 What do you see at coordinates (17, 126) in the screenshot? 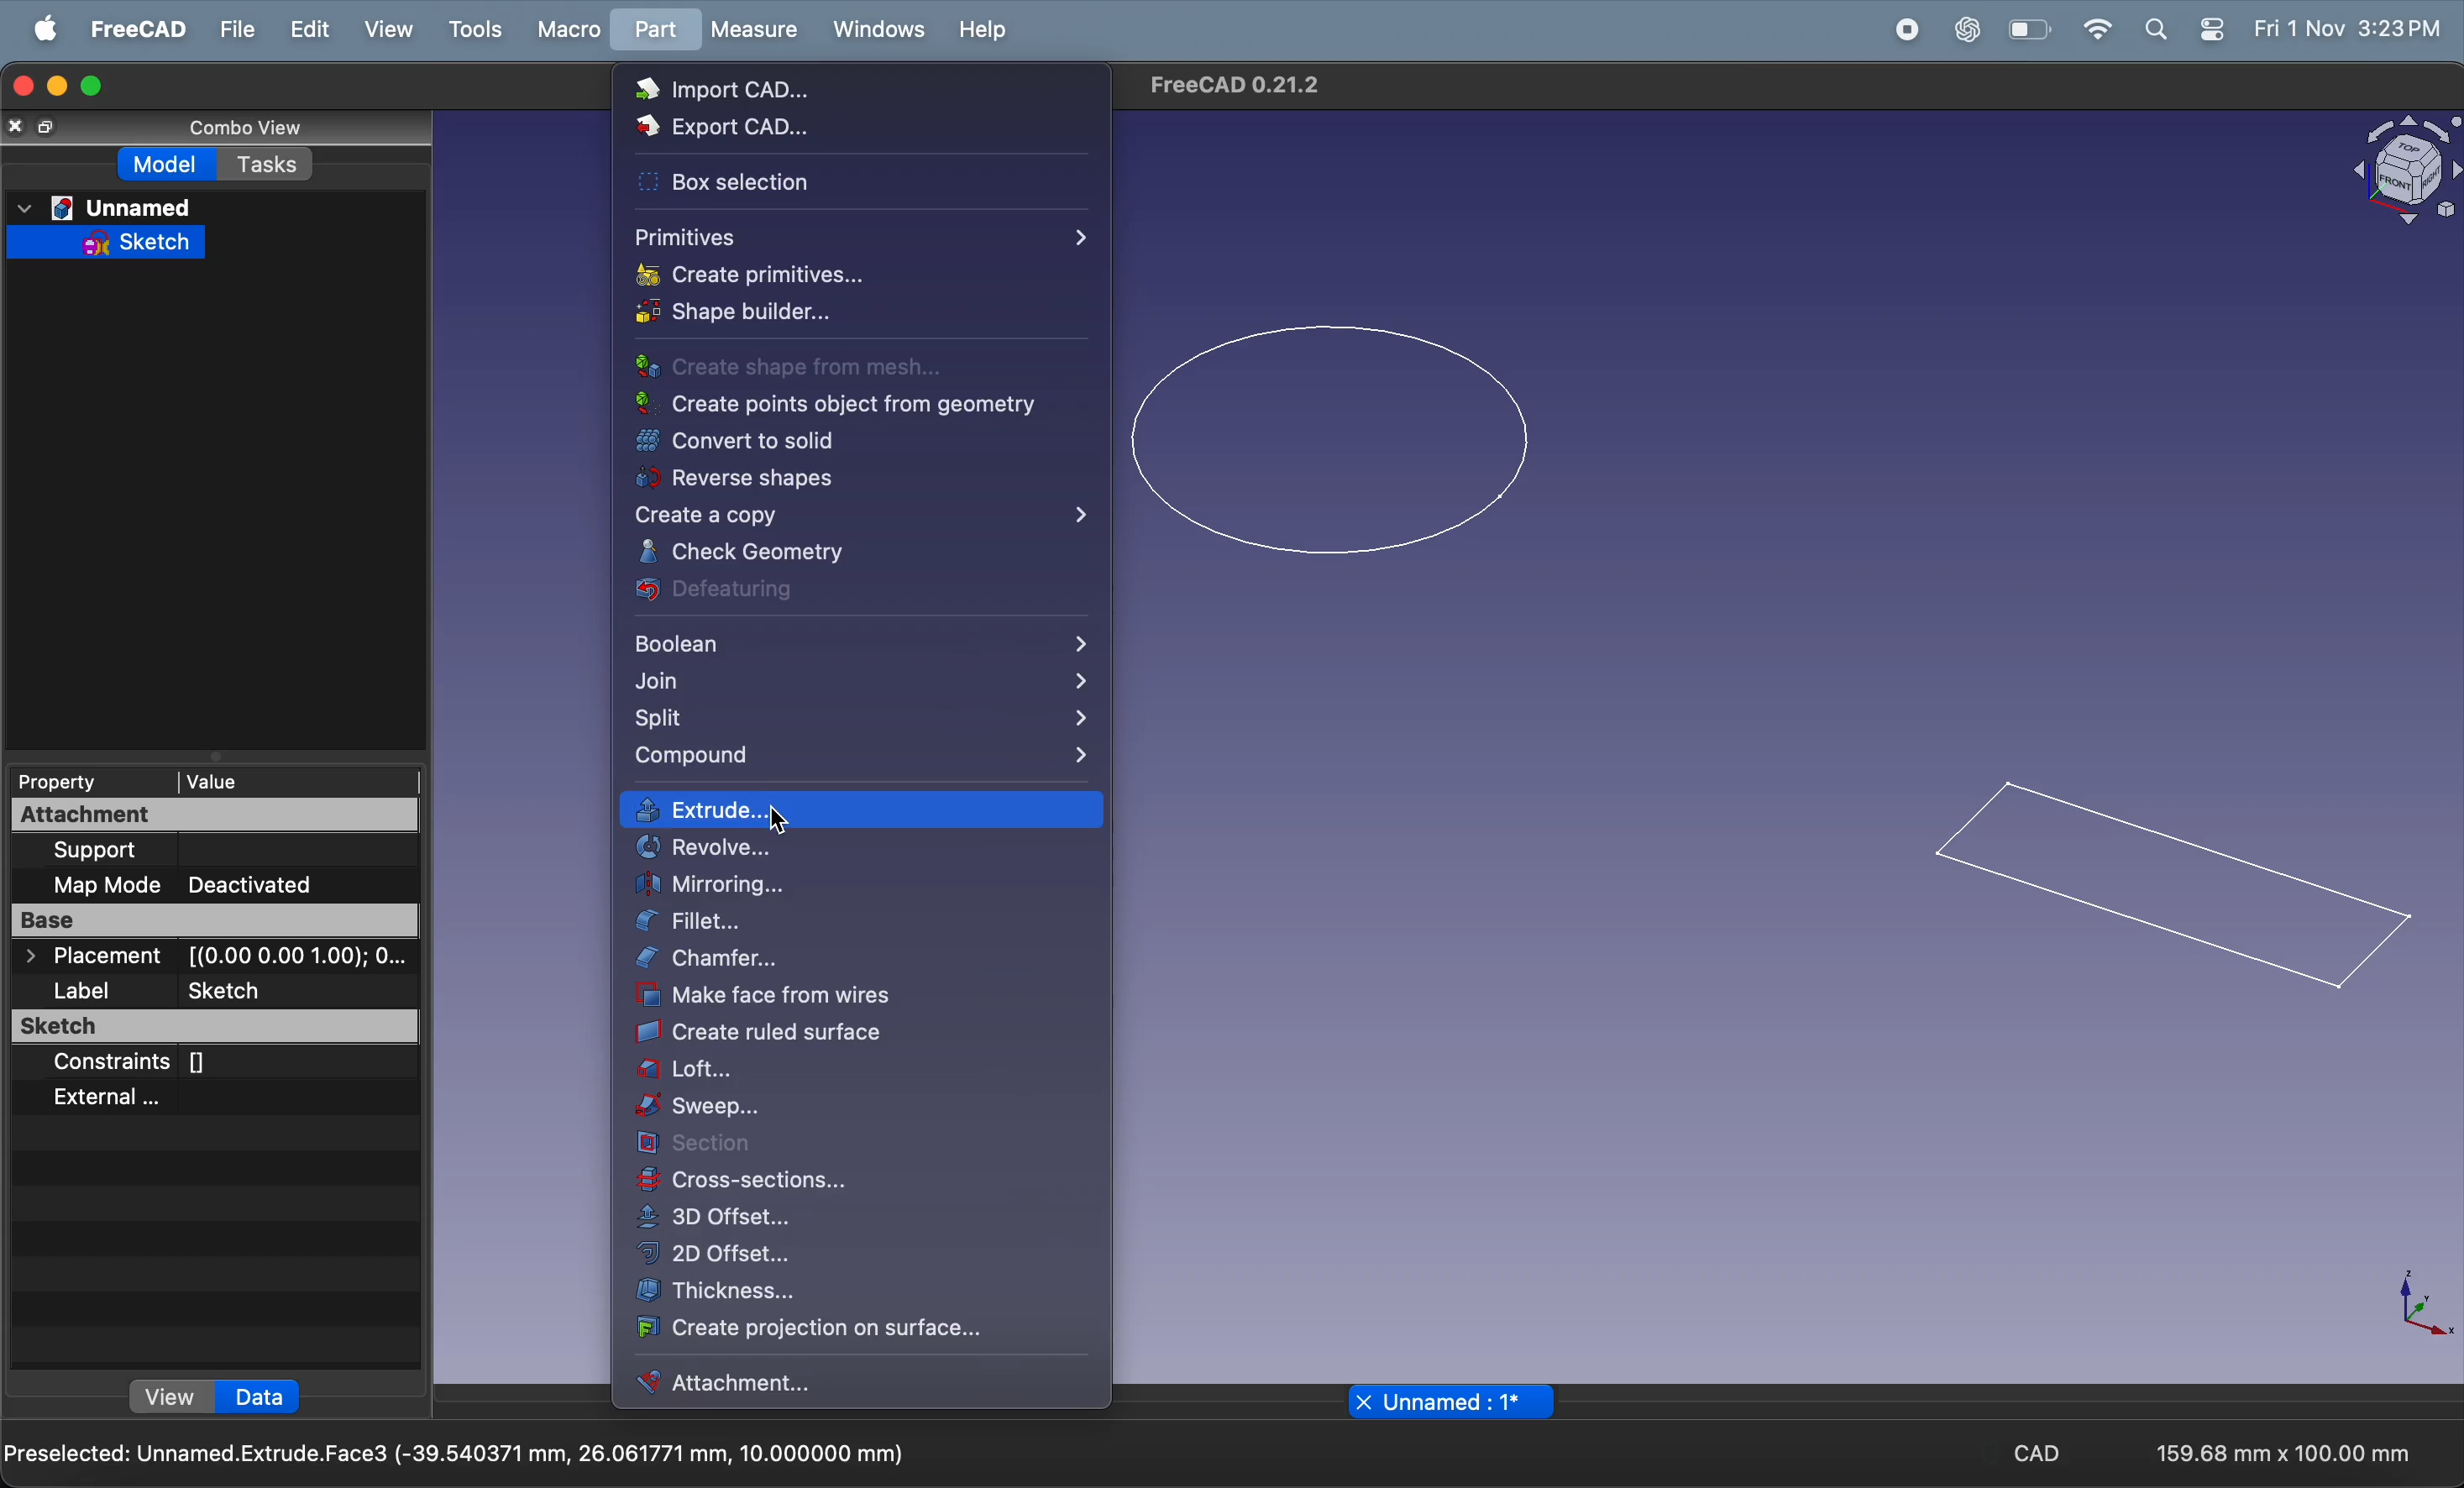
I see `close` at bounding box center [17, 126].